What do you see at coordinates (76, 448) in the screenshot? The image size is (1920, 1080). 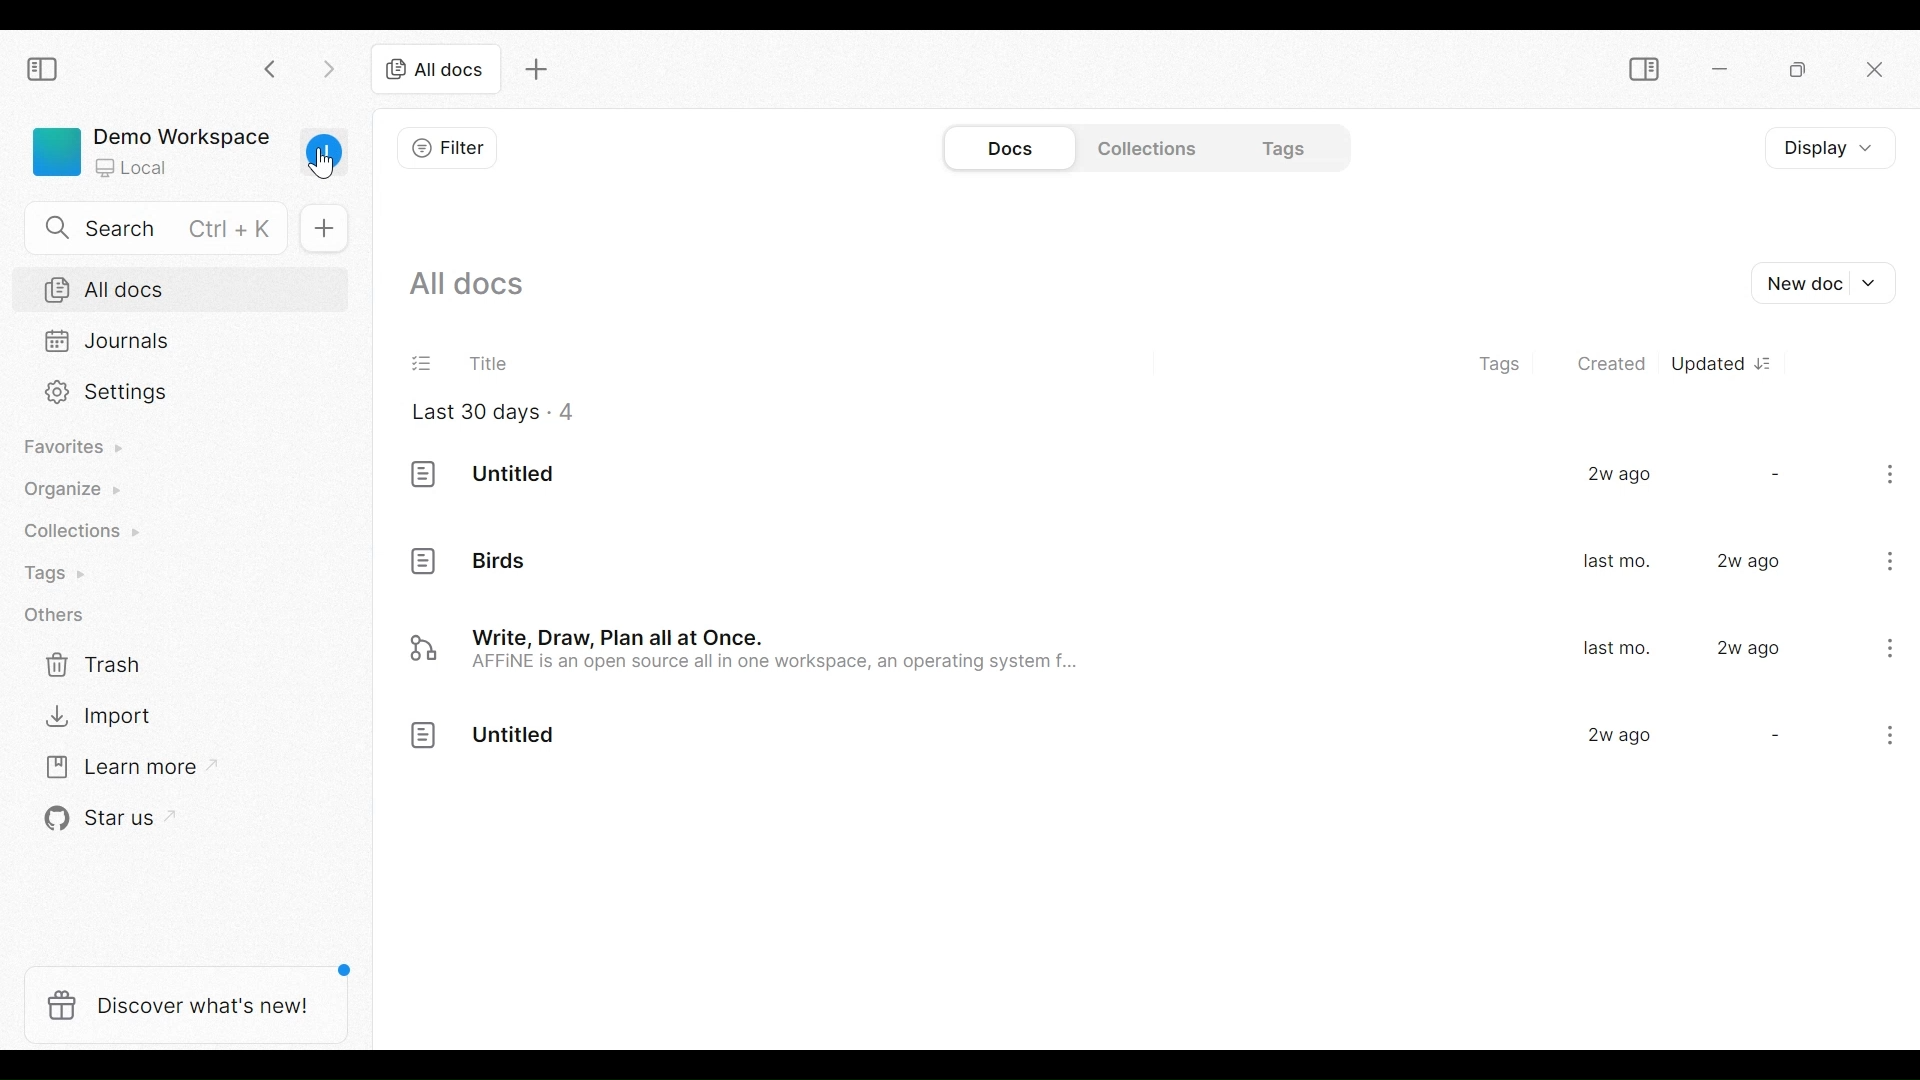 I see `Favorites` at bounding box center [76, 448].